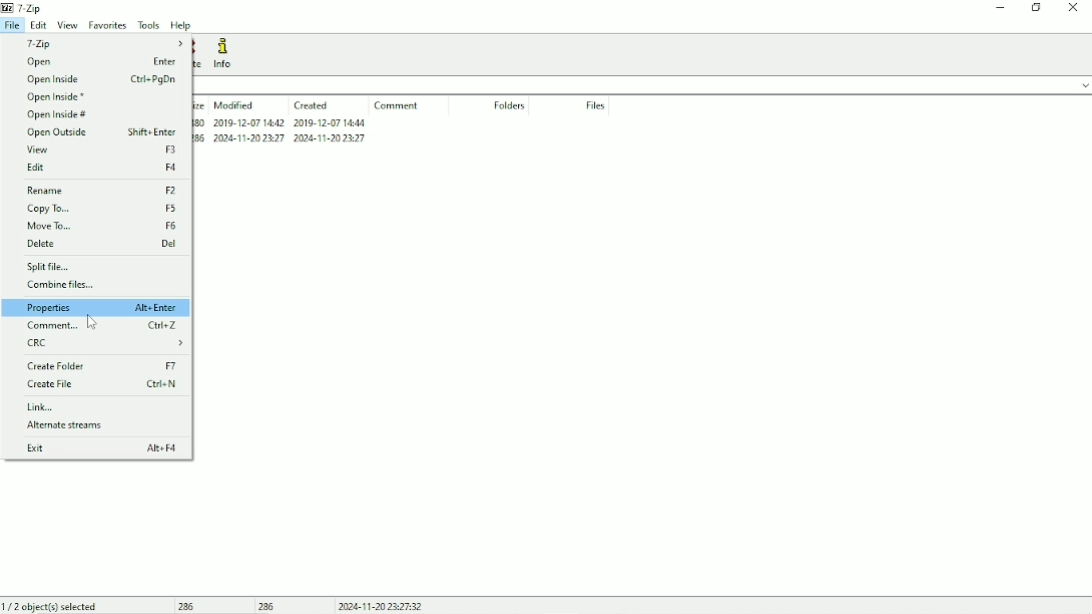 The height and width of the screenshot is (614, 1092). I want to click on created date & time, so click(329, 122).